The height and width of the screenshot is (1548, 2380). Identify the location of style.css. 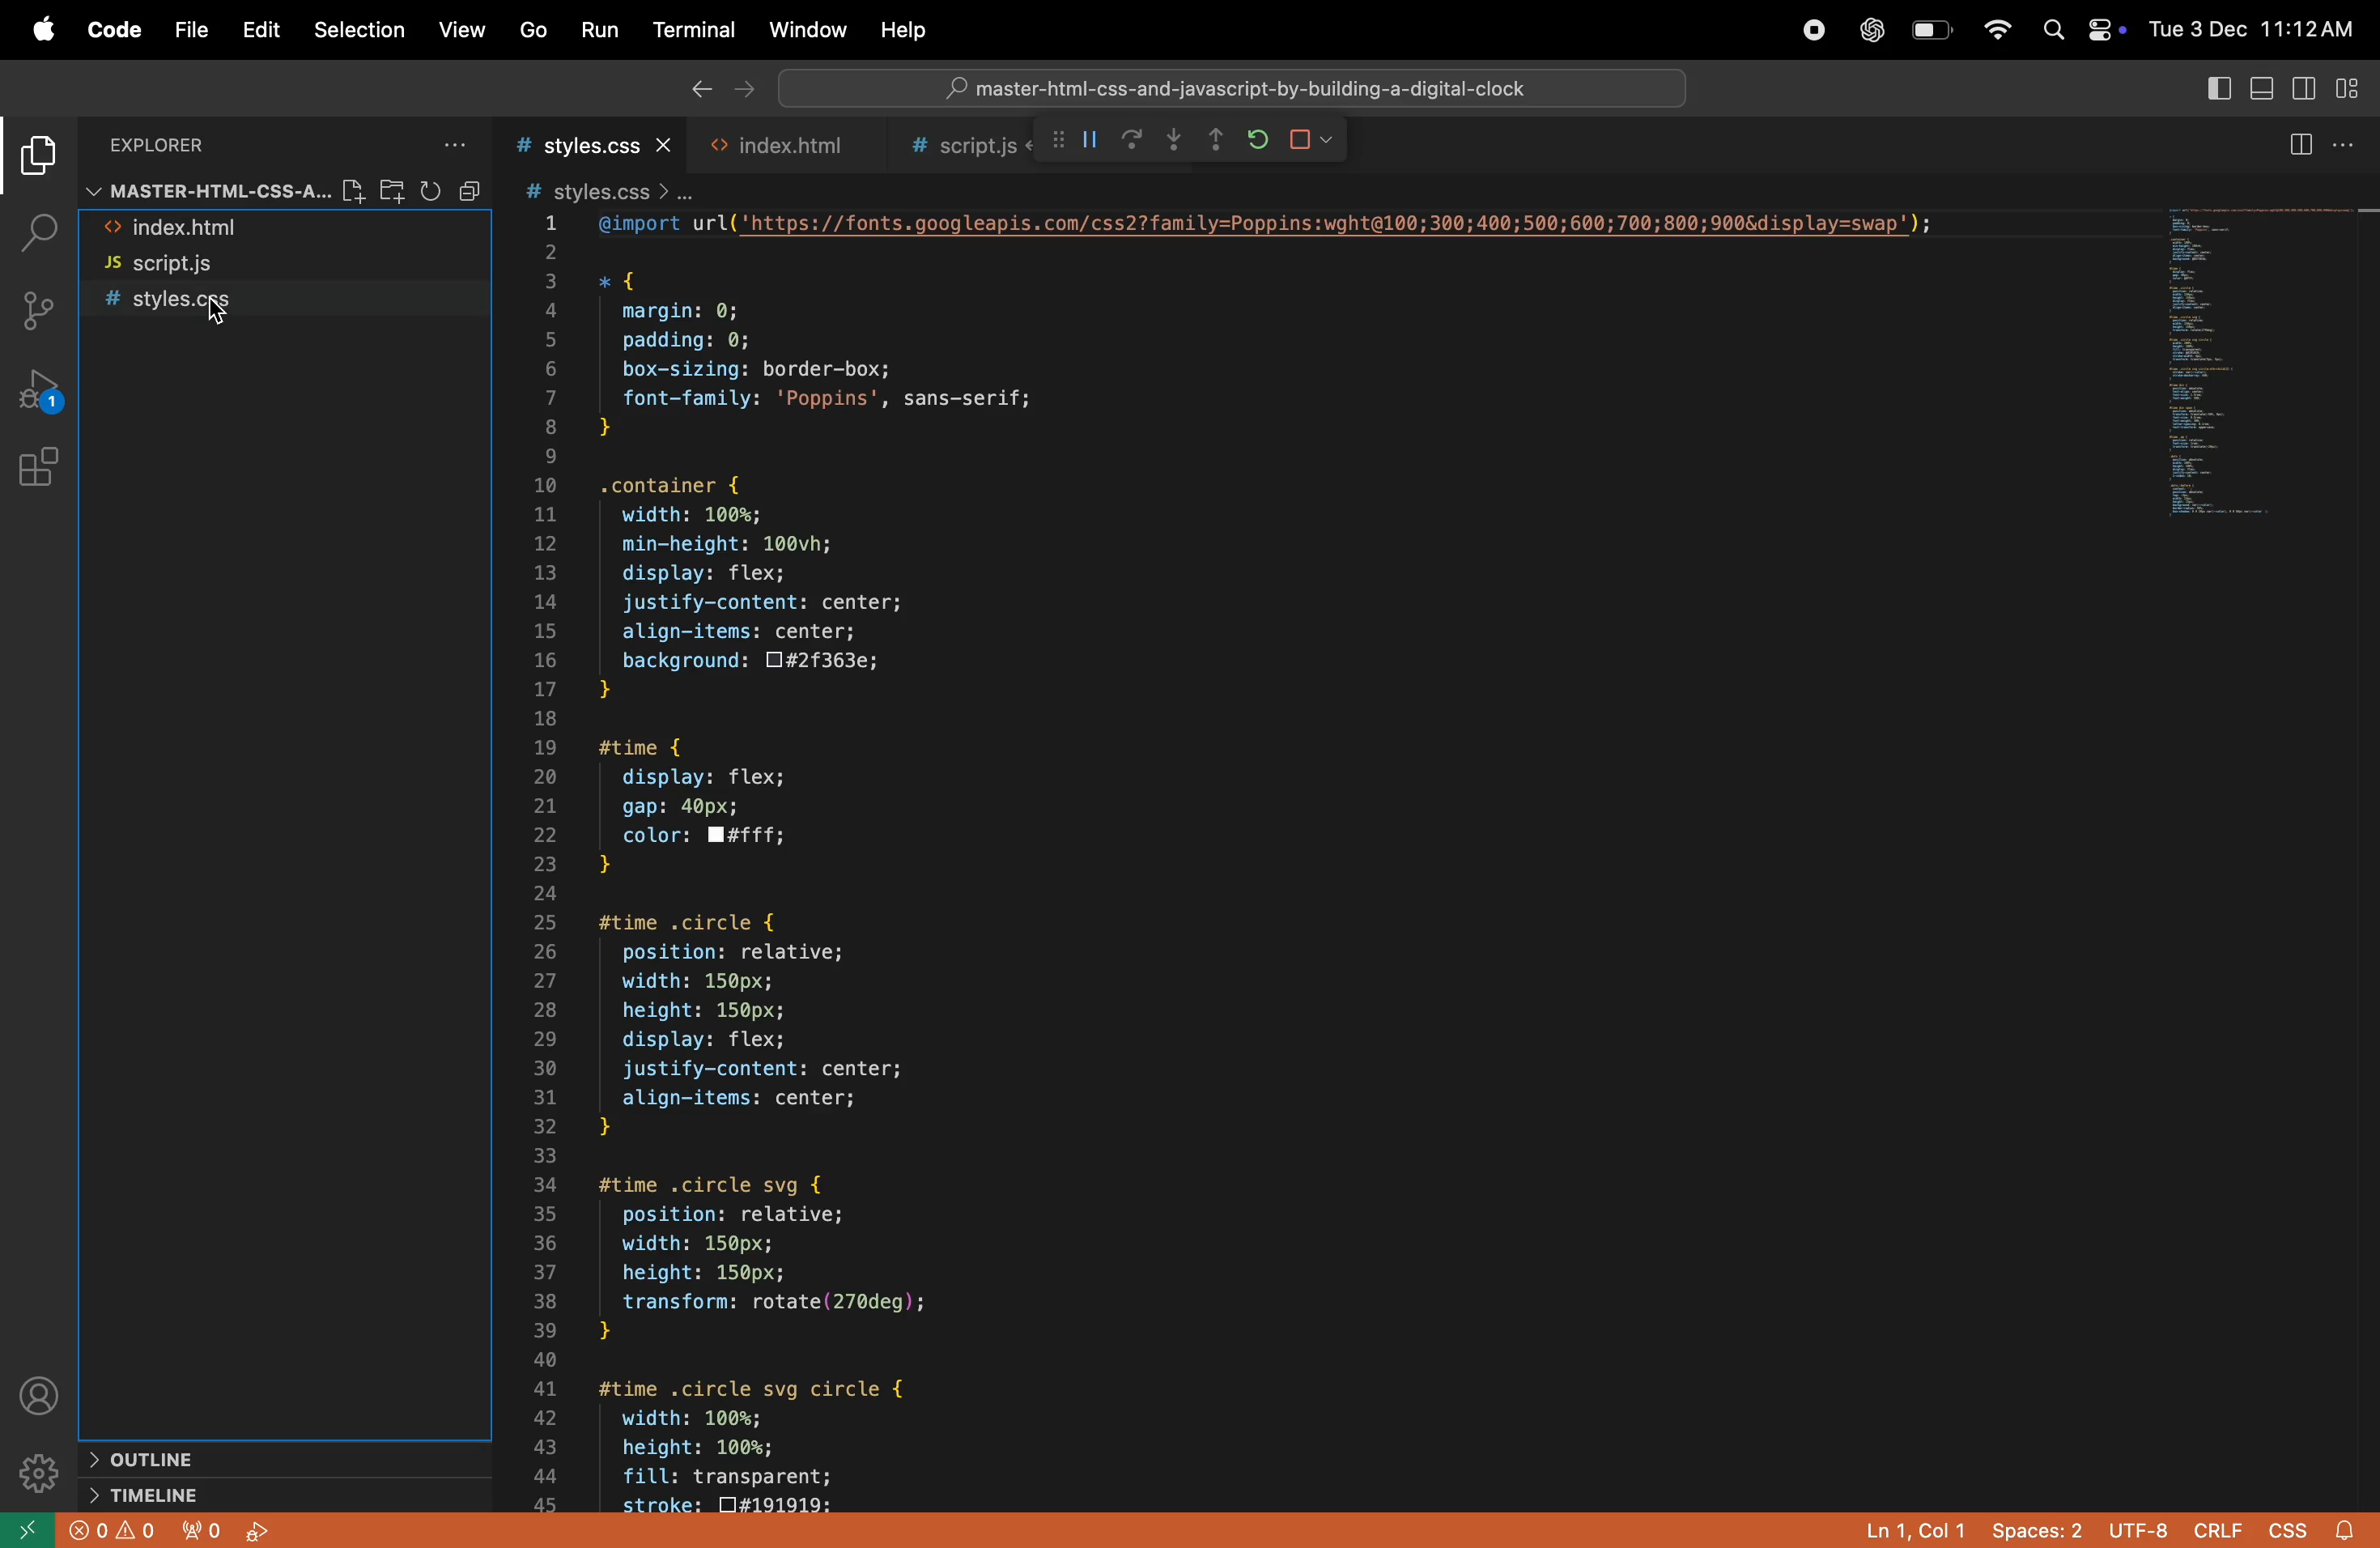
(207, 304).